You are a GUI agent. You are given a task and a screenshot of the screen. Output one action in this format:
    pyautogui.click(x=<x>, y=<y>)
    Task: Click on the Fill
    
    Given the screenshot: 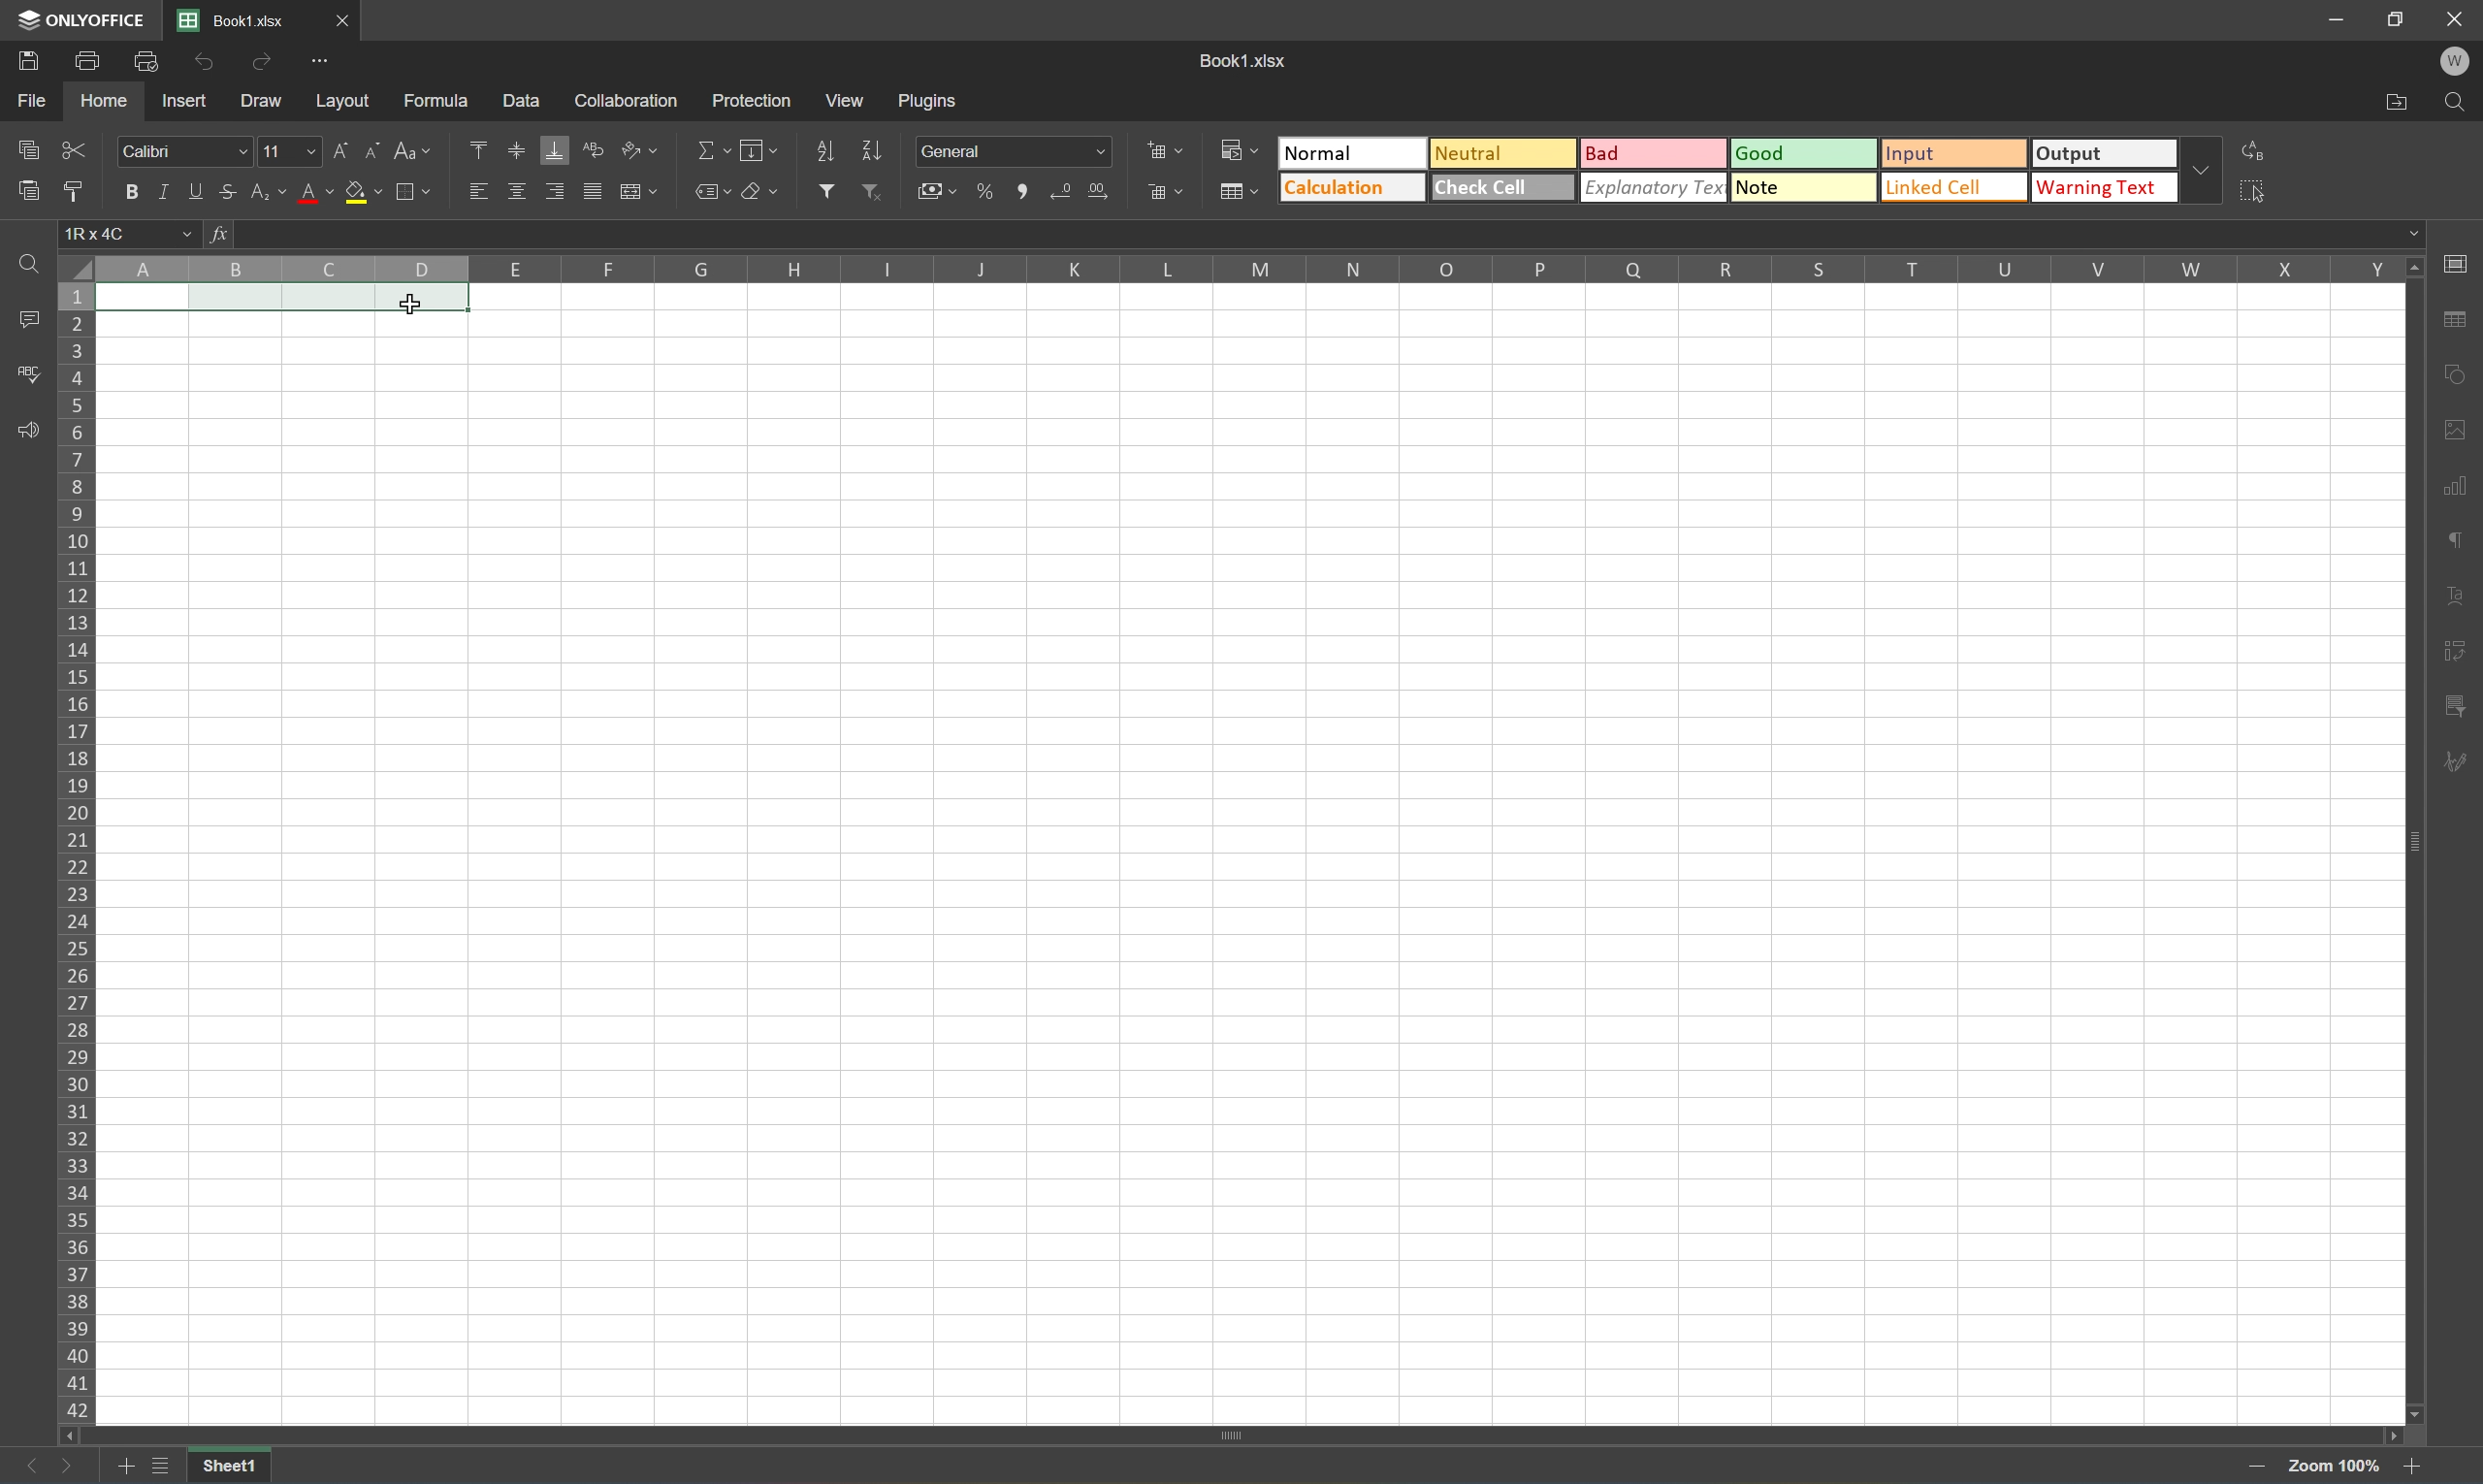 What is the action you would take?
    pyautogui.click(x=758, y=151)
    